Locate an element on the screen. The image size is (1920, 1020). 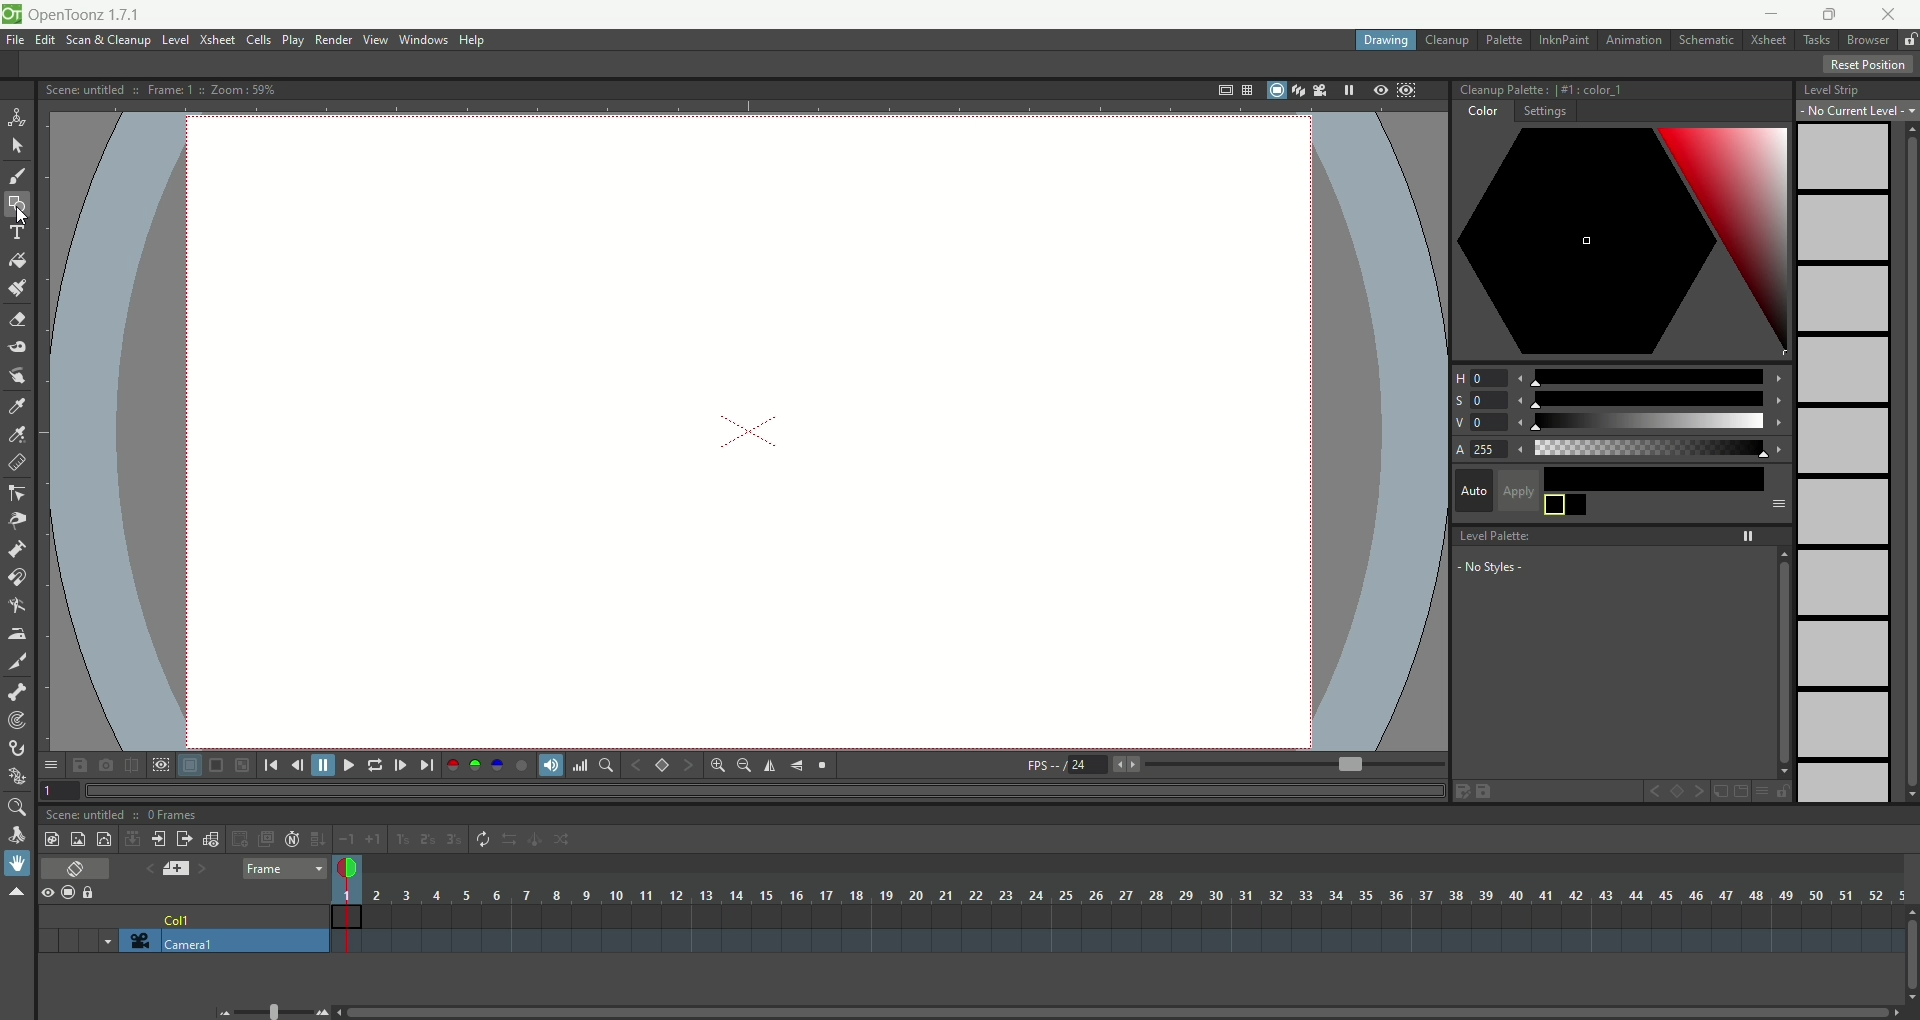
X sheet is located at coordinates (1771, 41).